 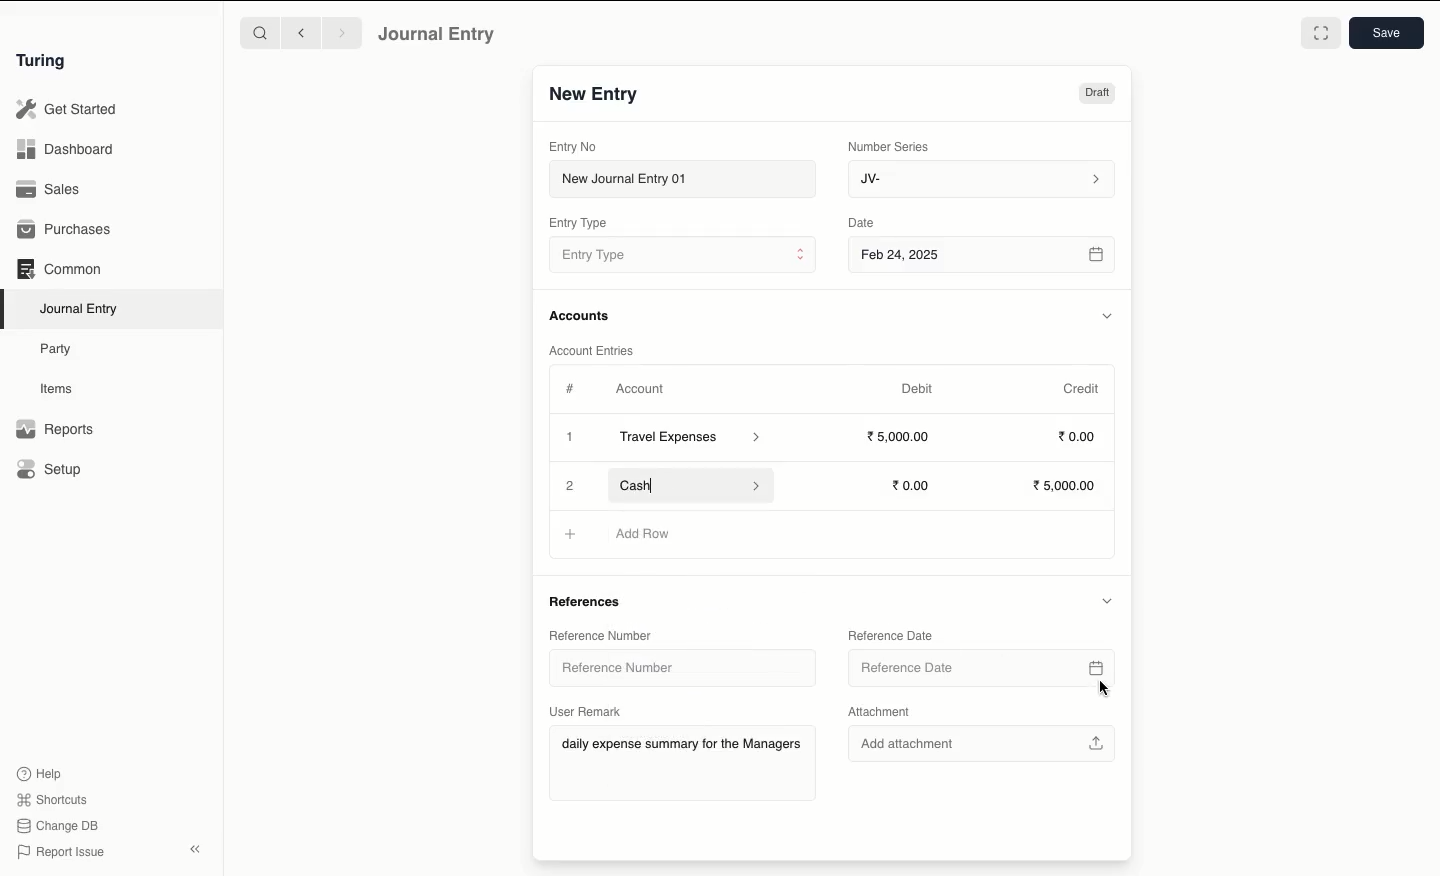 What do you see at coordinates (892, 147) in the screenshot?
I see `Number Series` at bounding box center [892, 147].